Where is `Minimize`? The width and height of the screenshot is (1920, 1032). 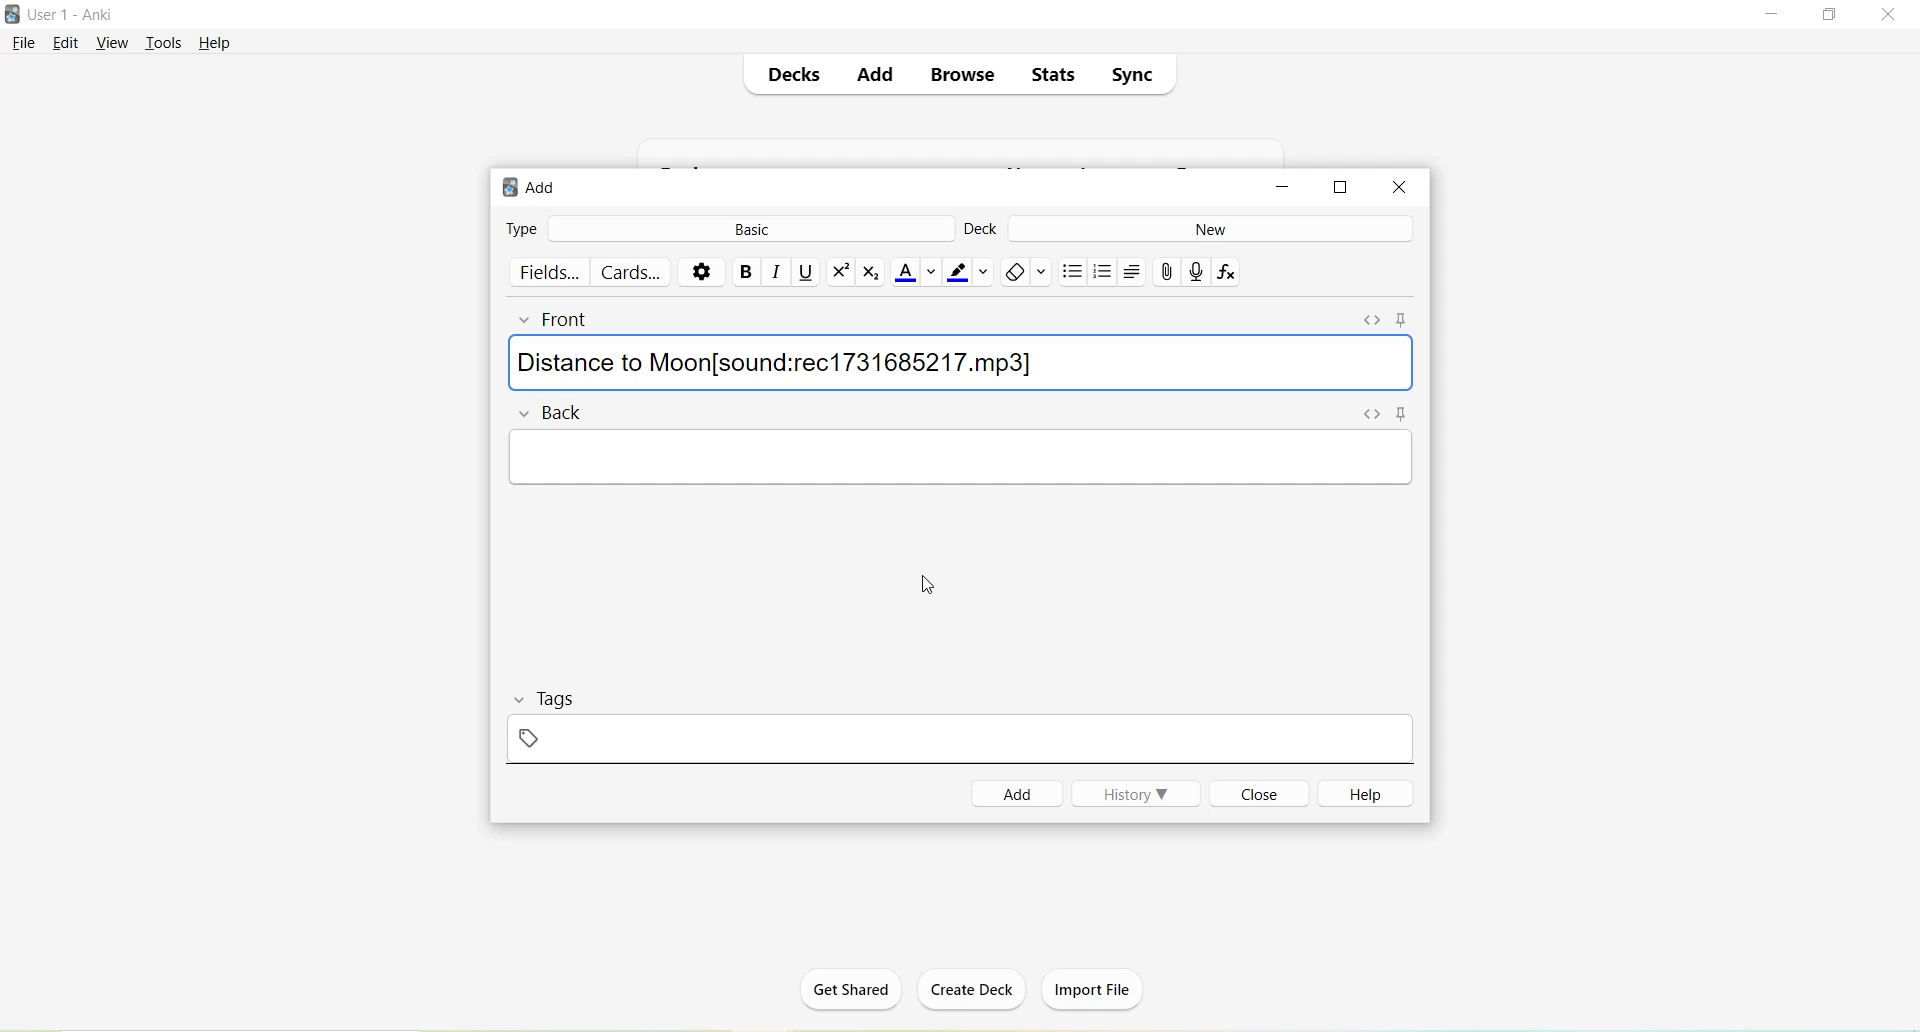
Minimize is located at coordinates (1775, 16).